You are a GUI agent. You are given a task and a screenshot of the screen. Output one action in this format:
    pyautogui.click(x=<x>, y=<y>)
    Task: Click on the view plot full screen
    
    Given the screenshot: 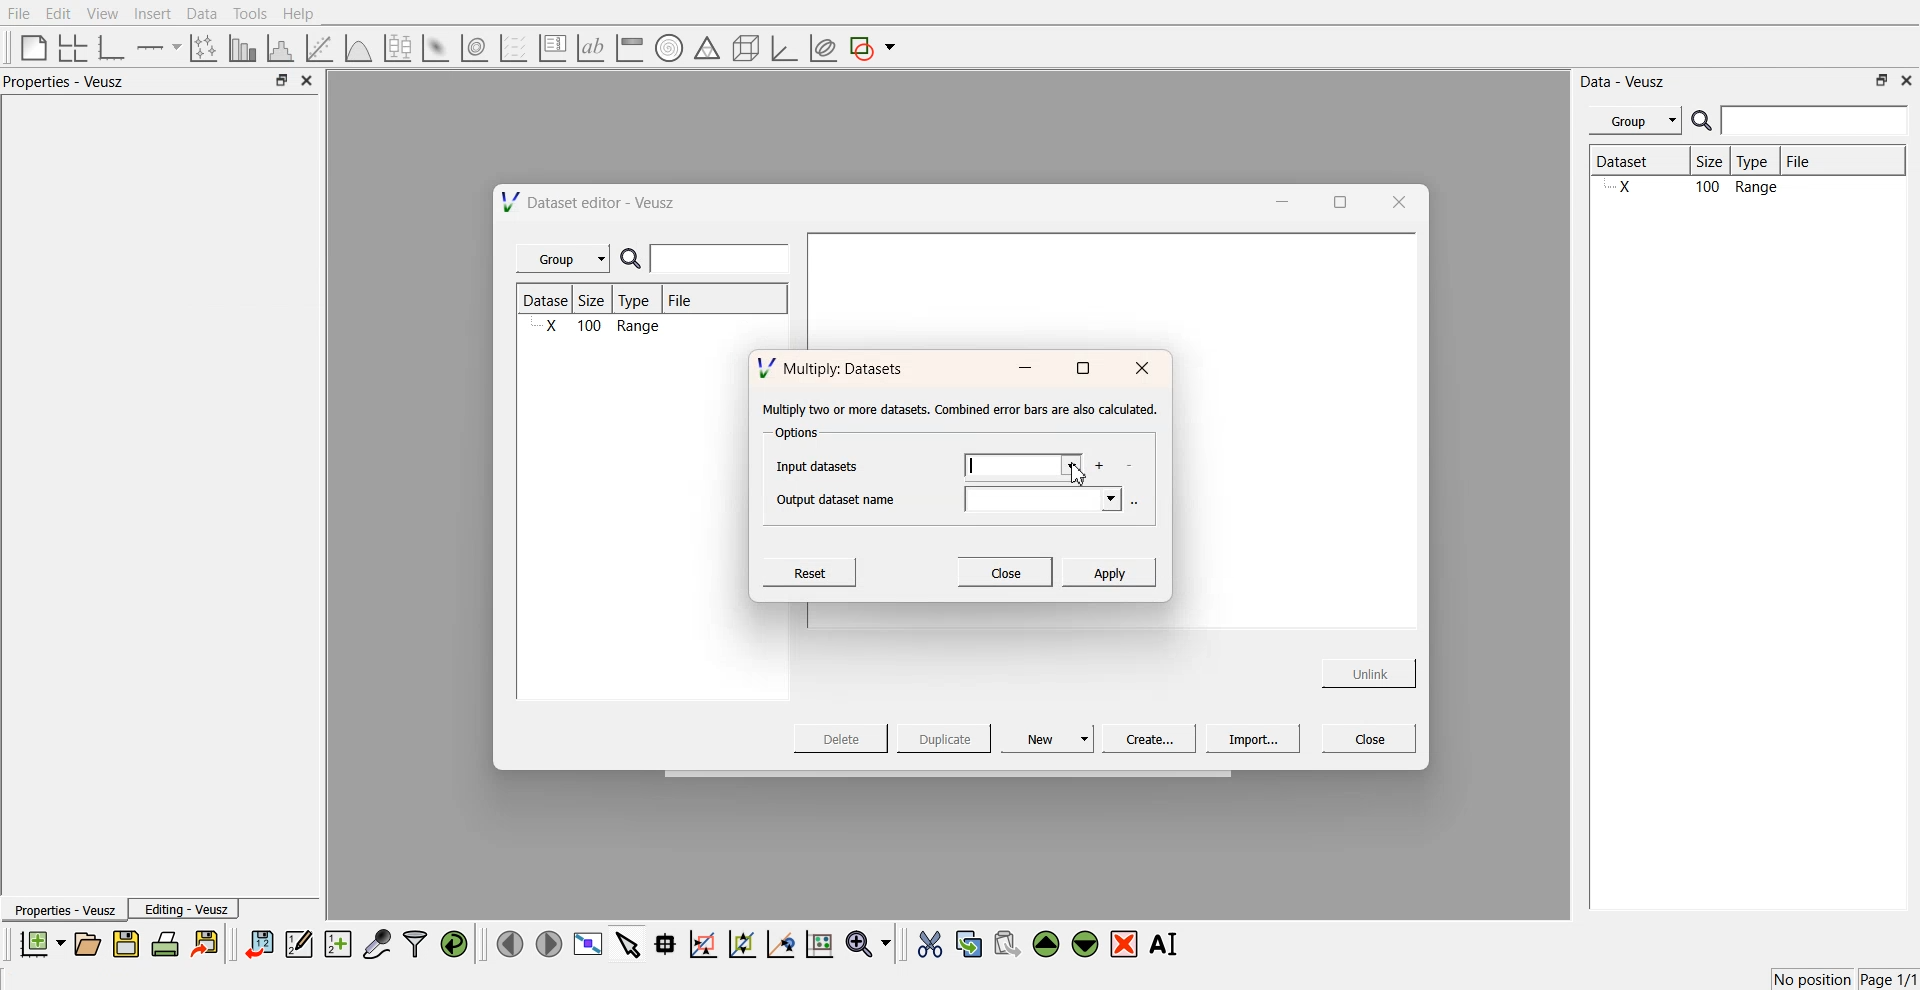 What is the action you would take?
    pyautogui.click(x=587, y=944)
    